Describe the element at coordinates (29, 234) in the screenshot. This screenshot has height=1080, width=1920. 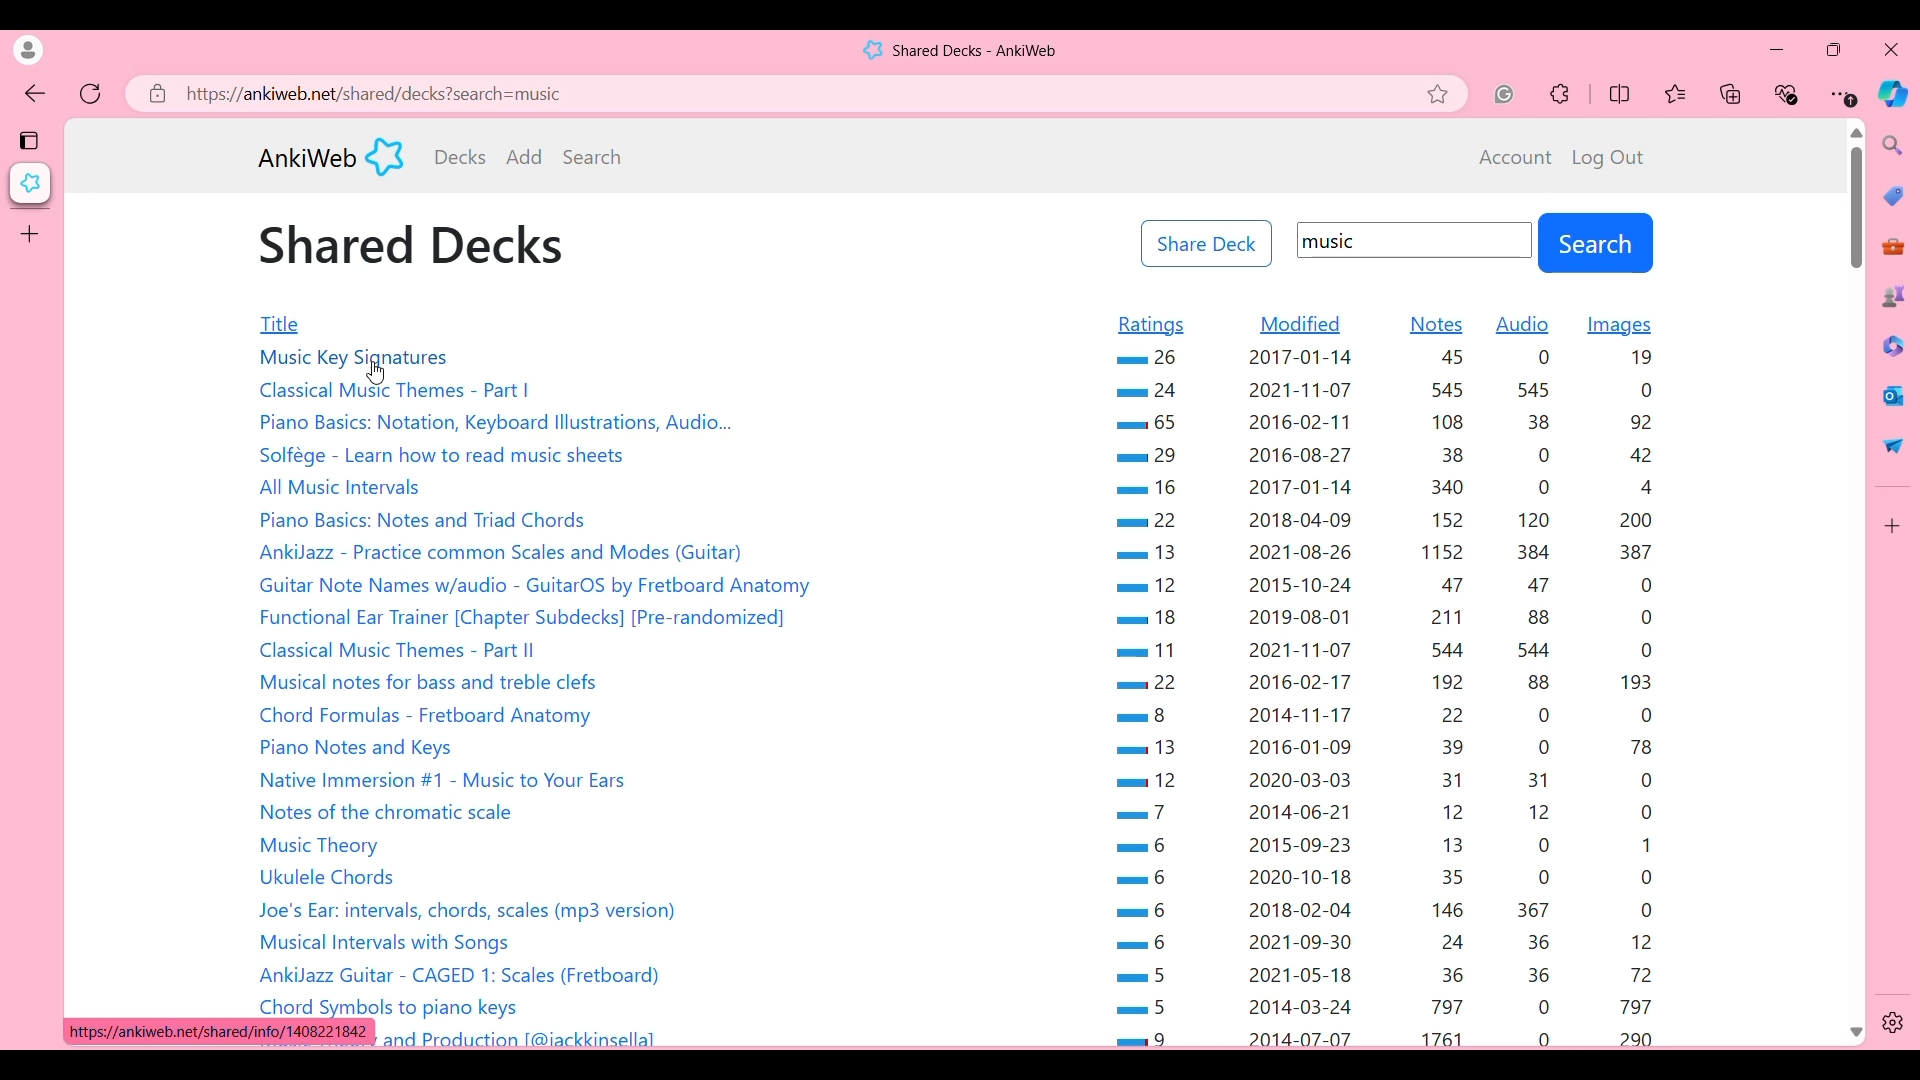
I see `Add tab` at that location.